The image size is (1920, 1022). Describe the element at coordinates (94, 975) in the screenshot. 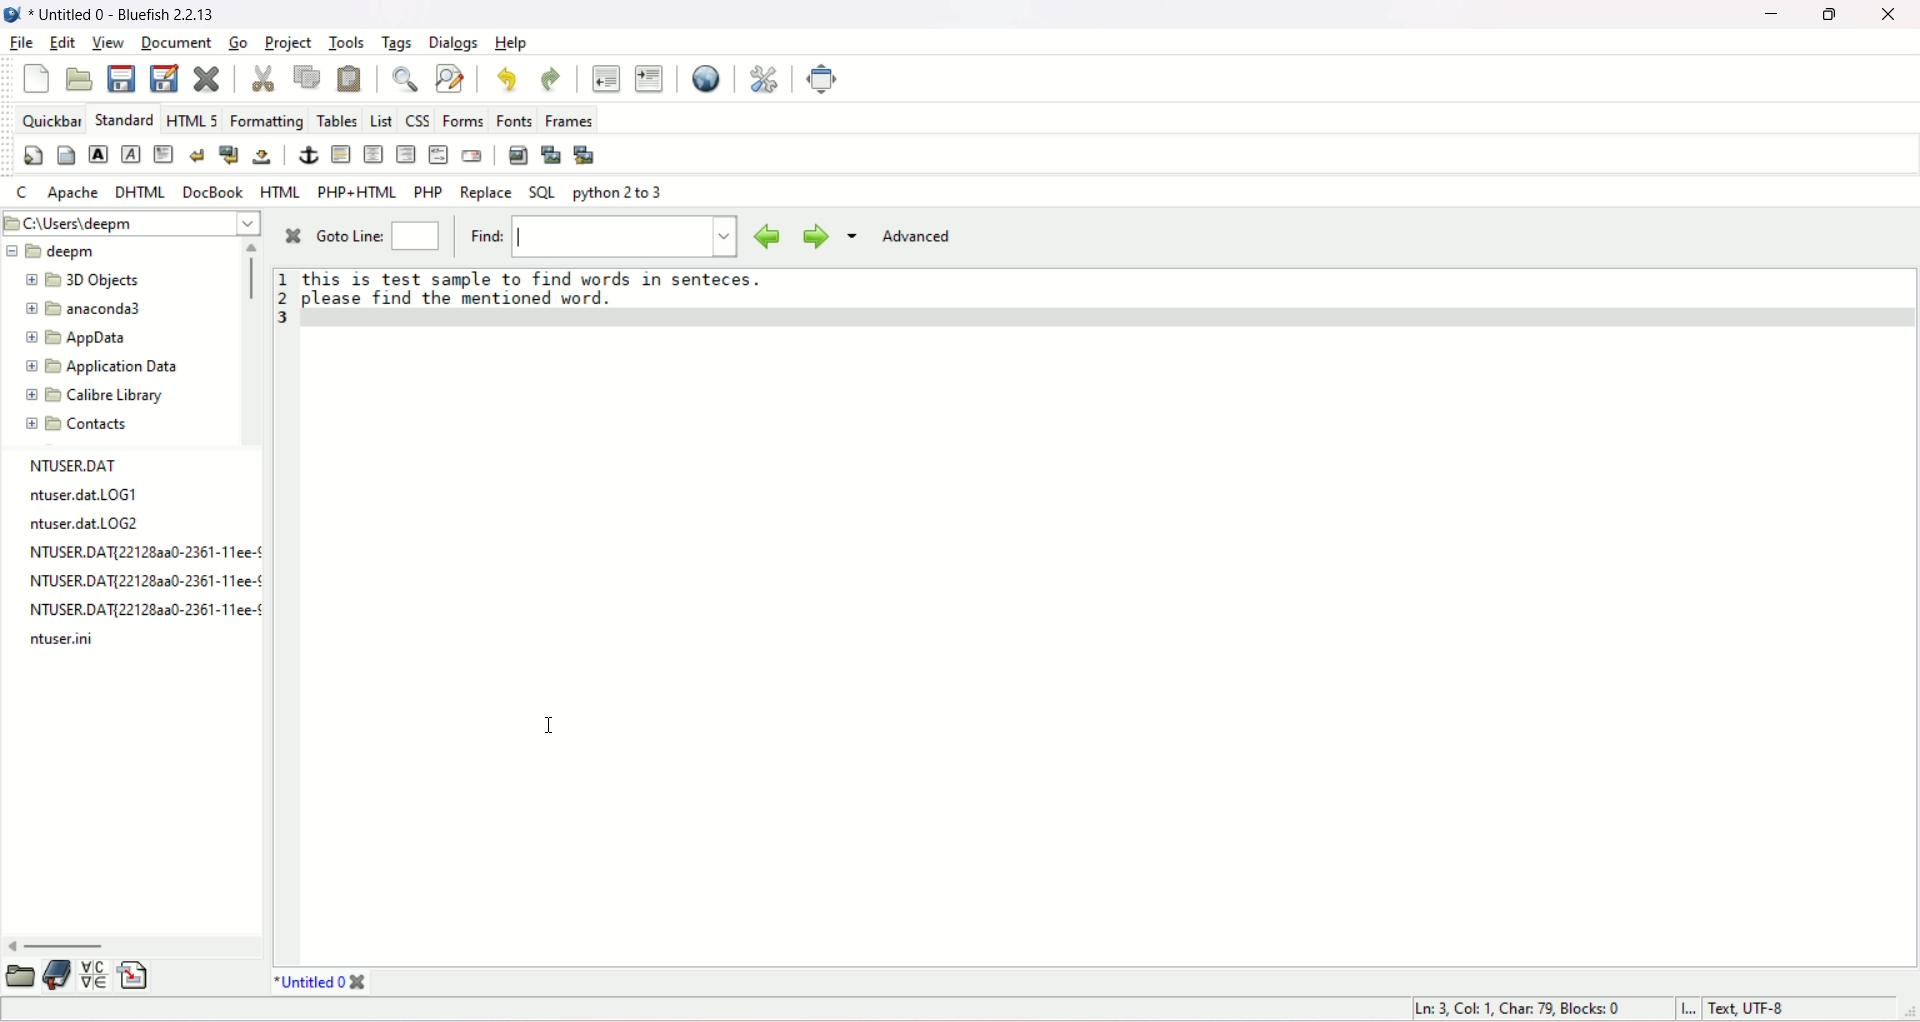

I see `insert special character` at that location.